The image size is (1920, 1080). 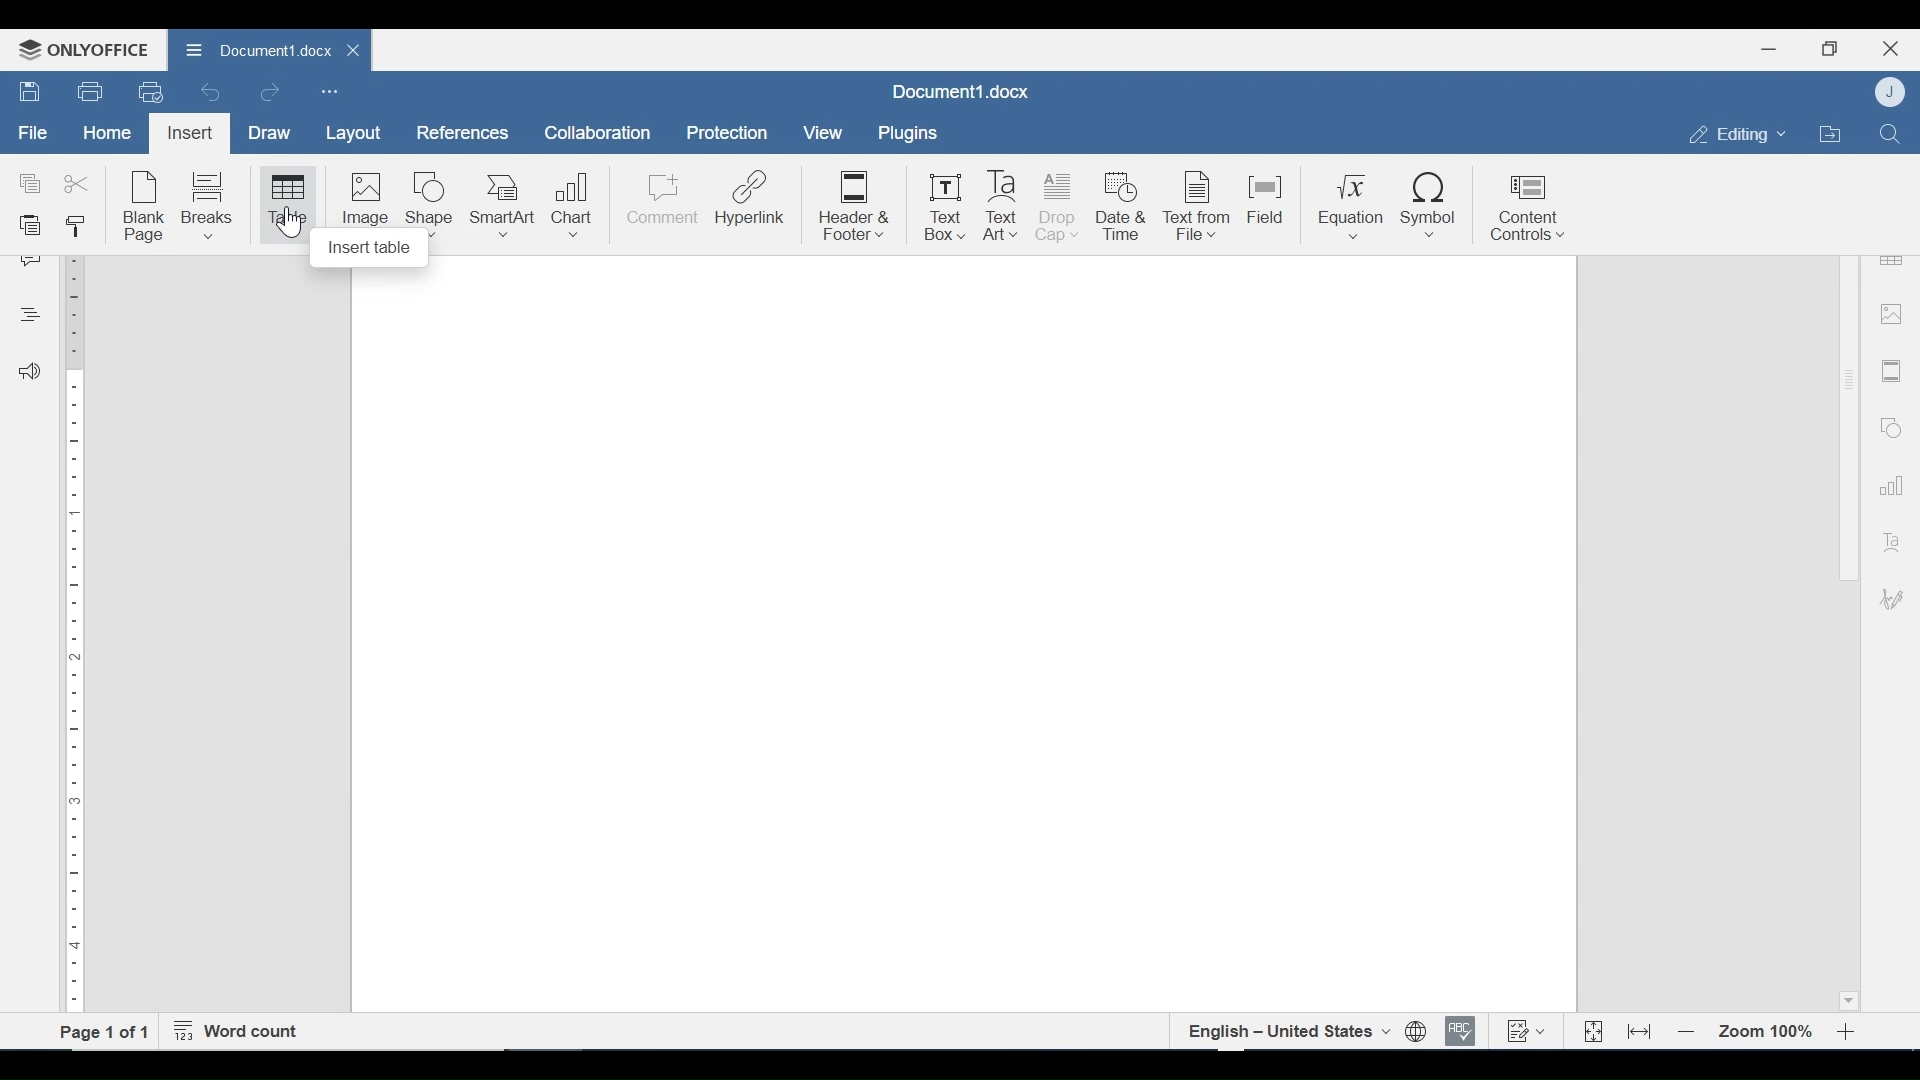 What do you see at coordinates (79, 185) in the screenshot?
I see `Cut` at bounding box center [79, 185].